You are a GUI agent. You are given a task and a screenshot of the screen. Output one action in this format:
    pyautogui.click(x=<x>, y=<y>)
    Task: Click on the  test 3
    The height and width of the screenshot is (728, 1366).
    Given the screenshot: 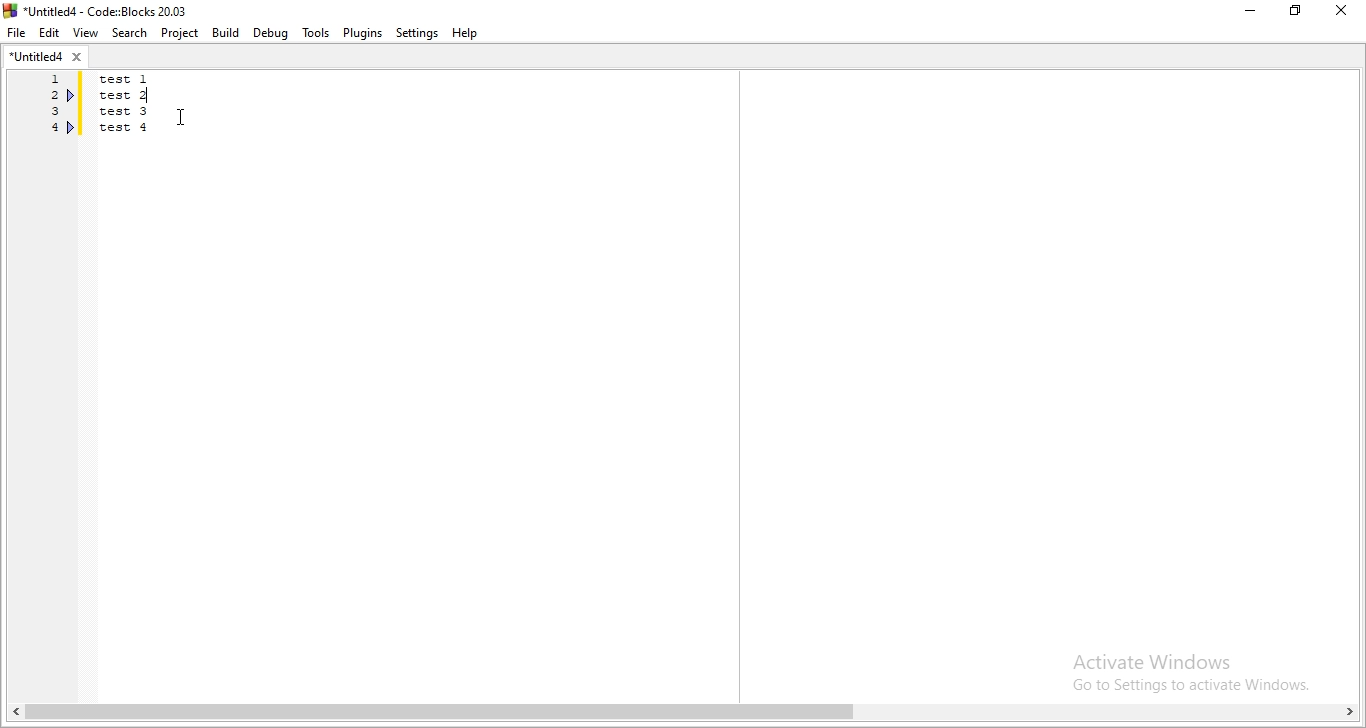 What is the action you would take?
    pyautogui.click(x=127, y=113)
    